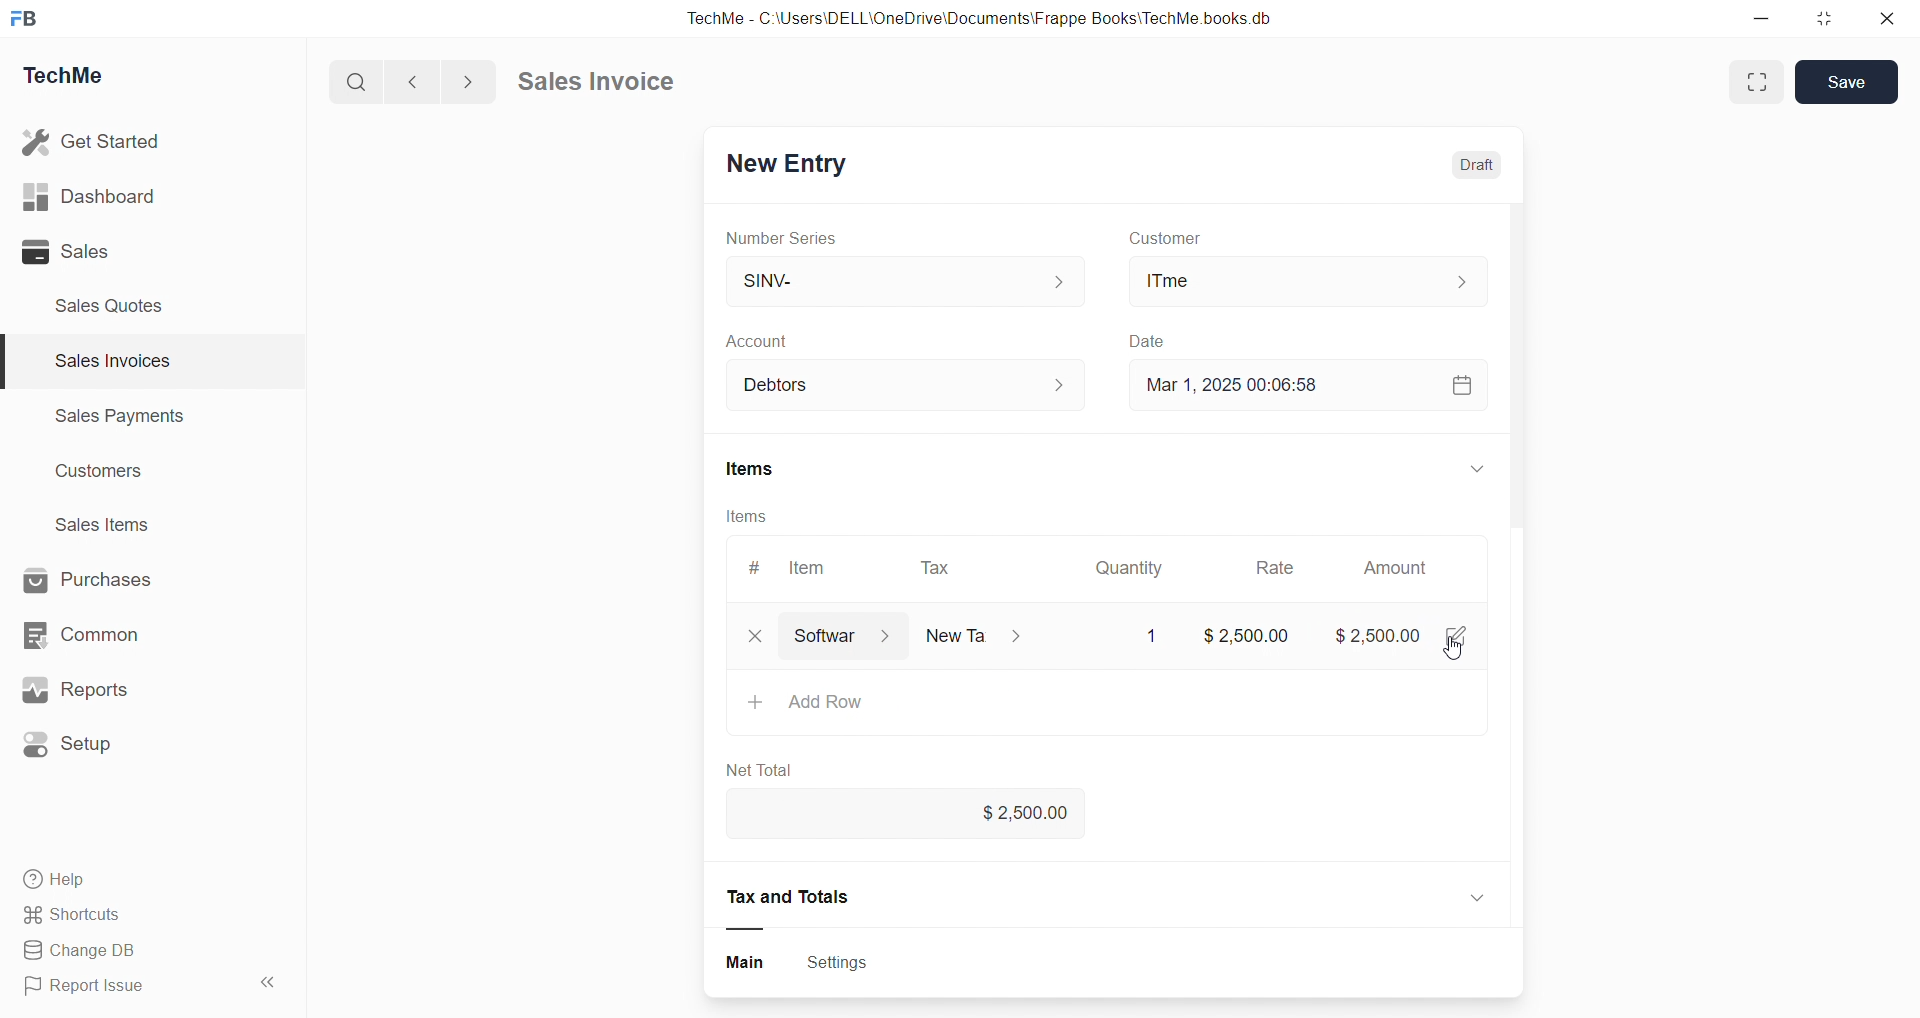  Describe the element at coordinates (1484, 167) in the screenshot. I see `Draft` at that location.